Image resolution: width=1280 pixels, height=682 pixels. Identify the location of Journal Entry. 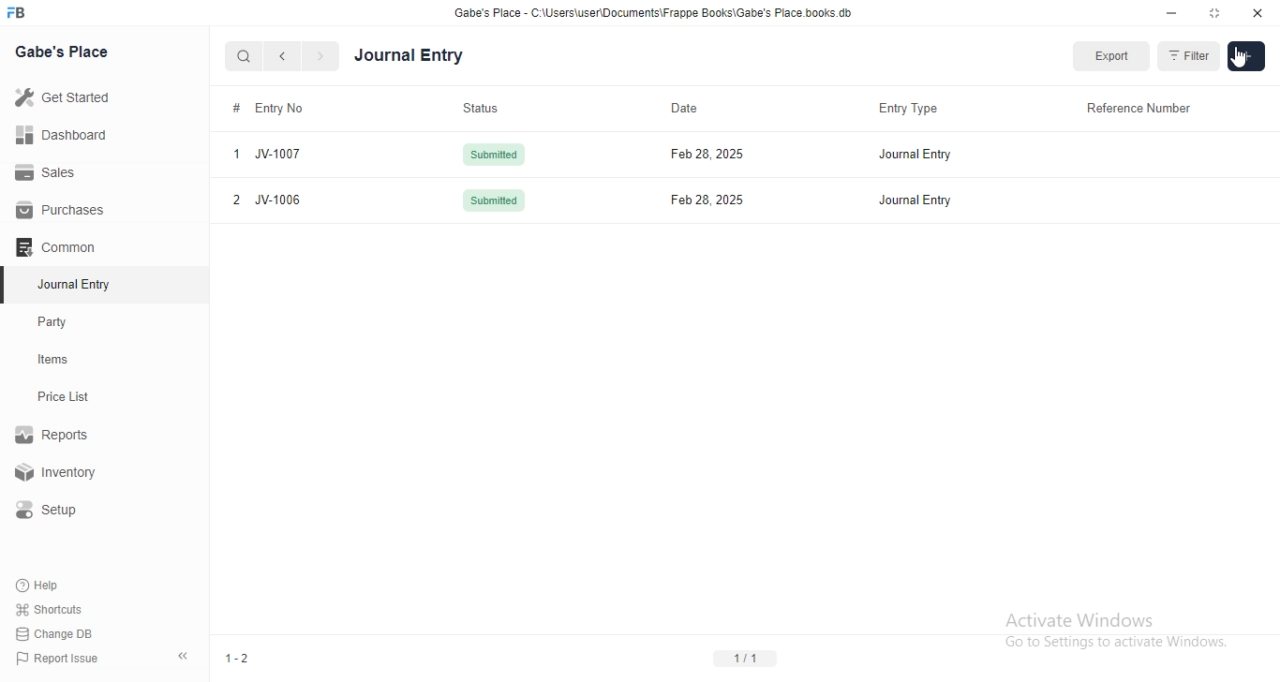
(918, 204).